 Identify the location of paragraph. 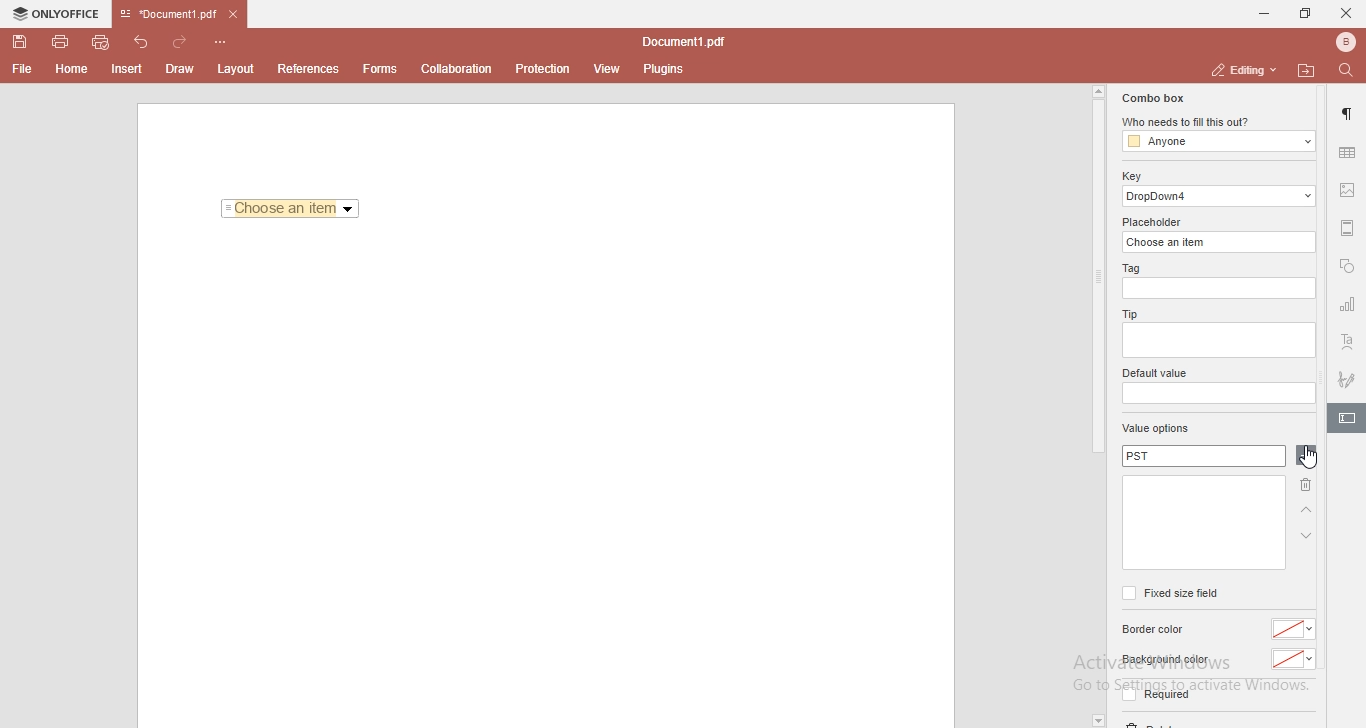
(1349, 114).